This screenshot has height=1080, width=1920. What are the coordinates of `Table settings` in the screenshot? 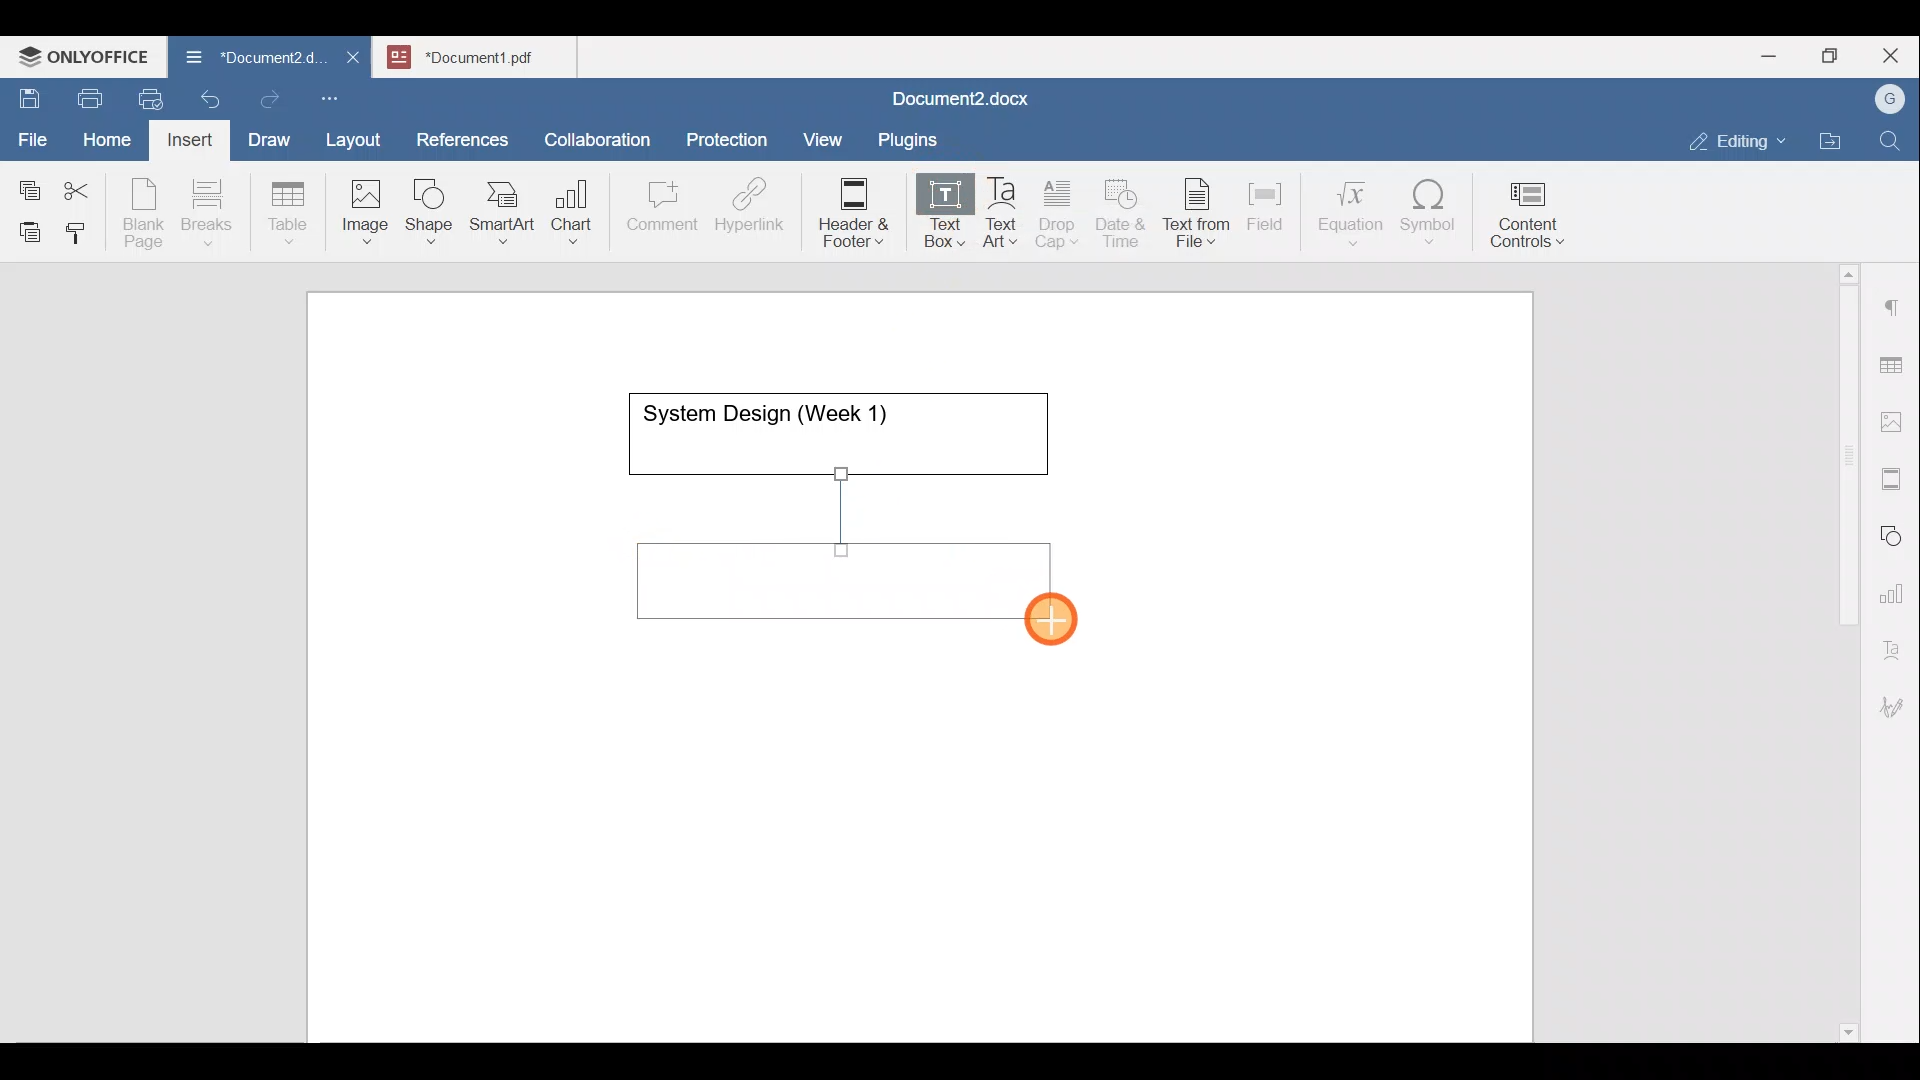 It's located at (1895, 363).